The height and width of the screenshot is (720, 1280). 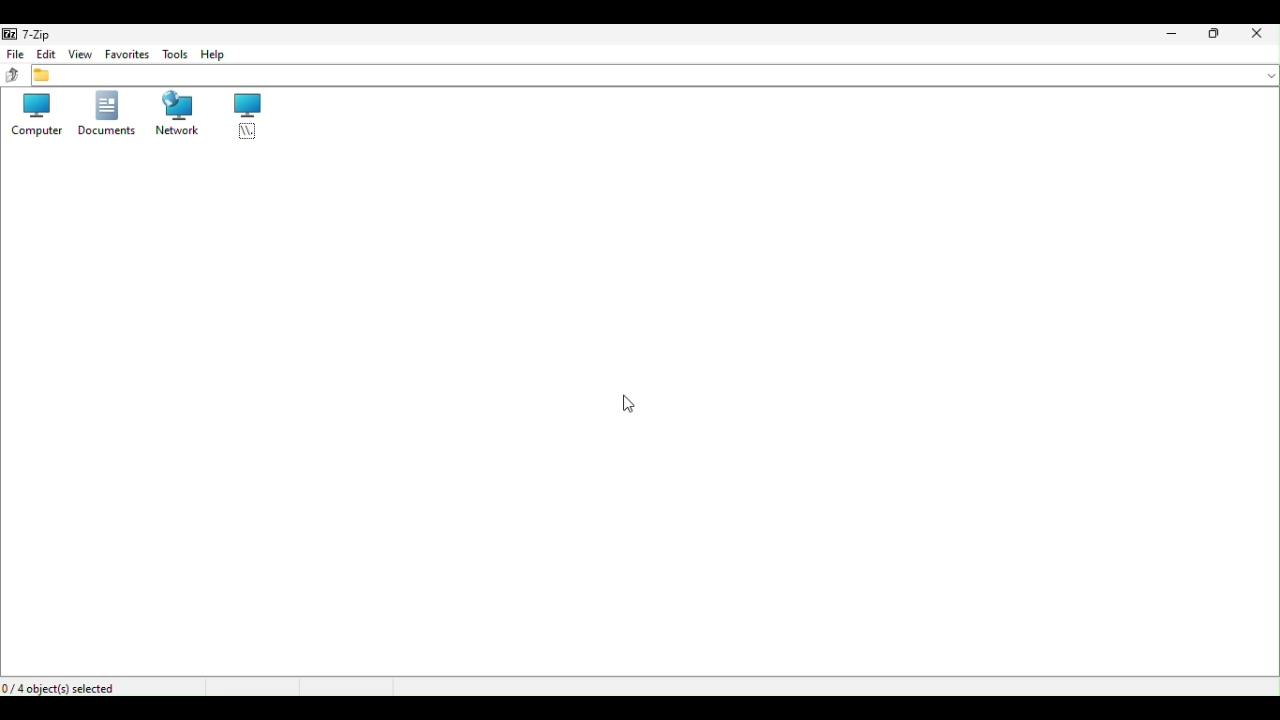 What do you see at coordinates (27, 32) in the screenshot?
I see `7 zip` at bounding box center [27, 32].